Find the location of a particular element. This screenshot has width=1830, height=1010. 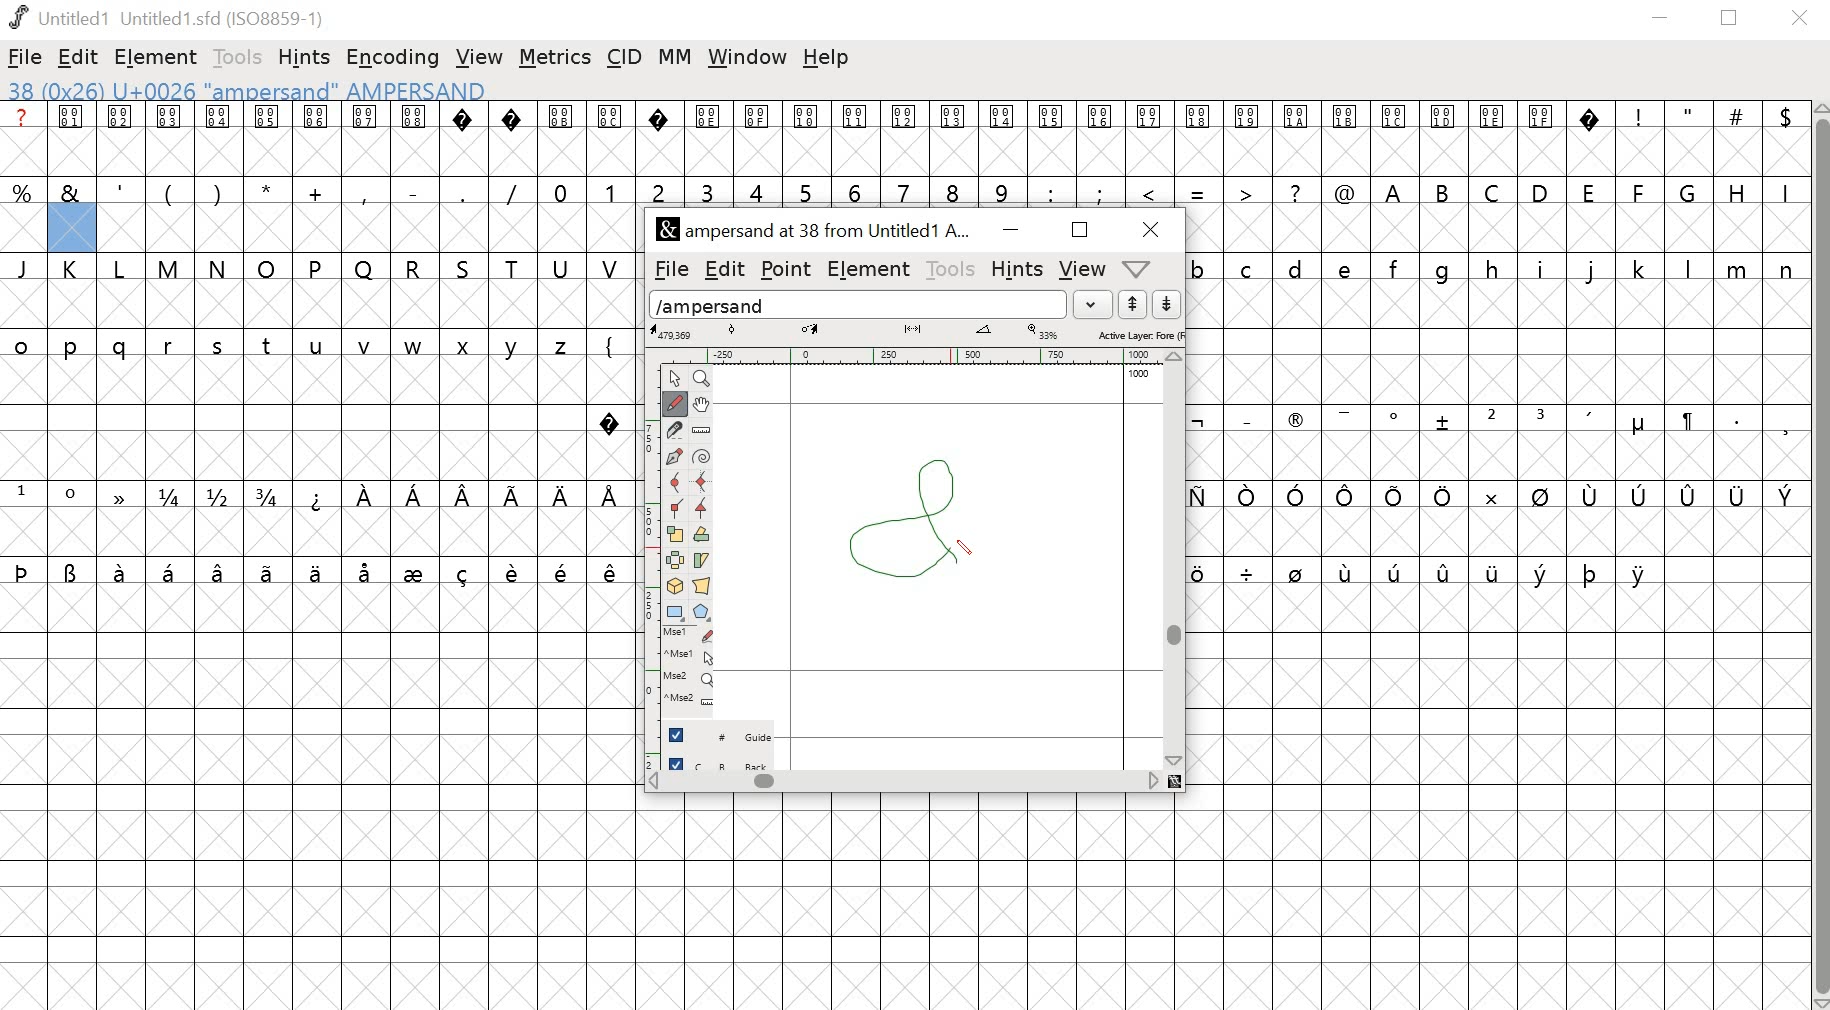

! is located at coordinates (1639, 138).